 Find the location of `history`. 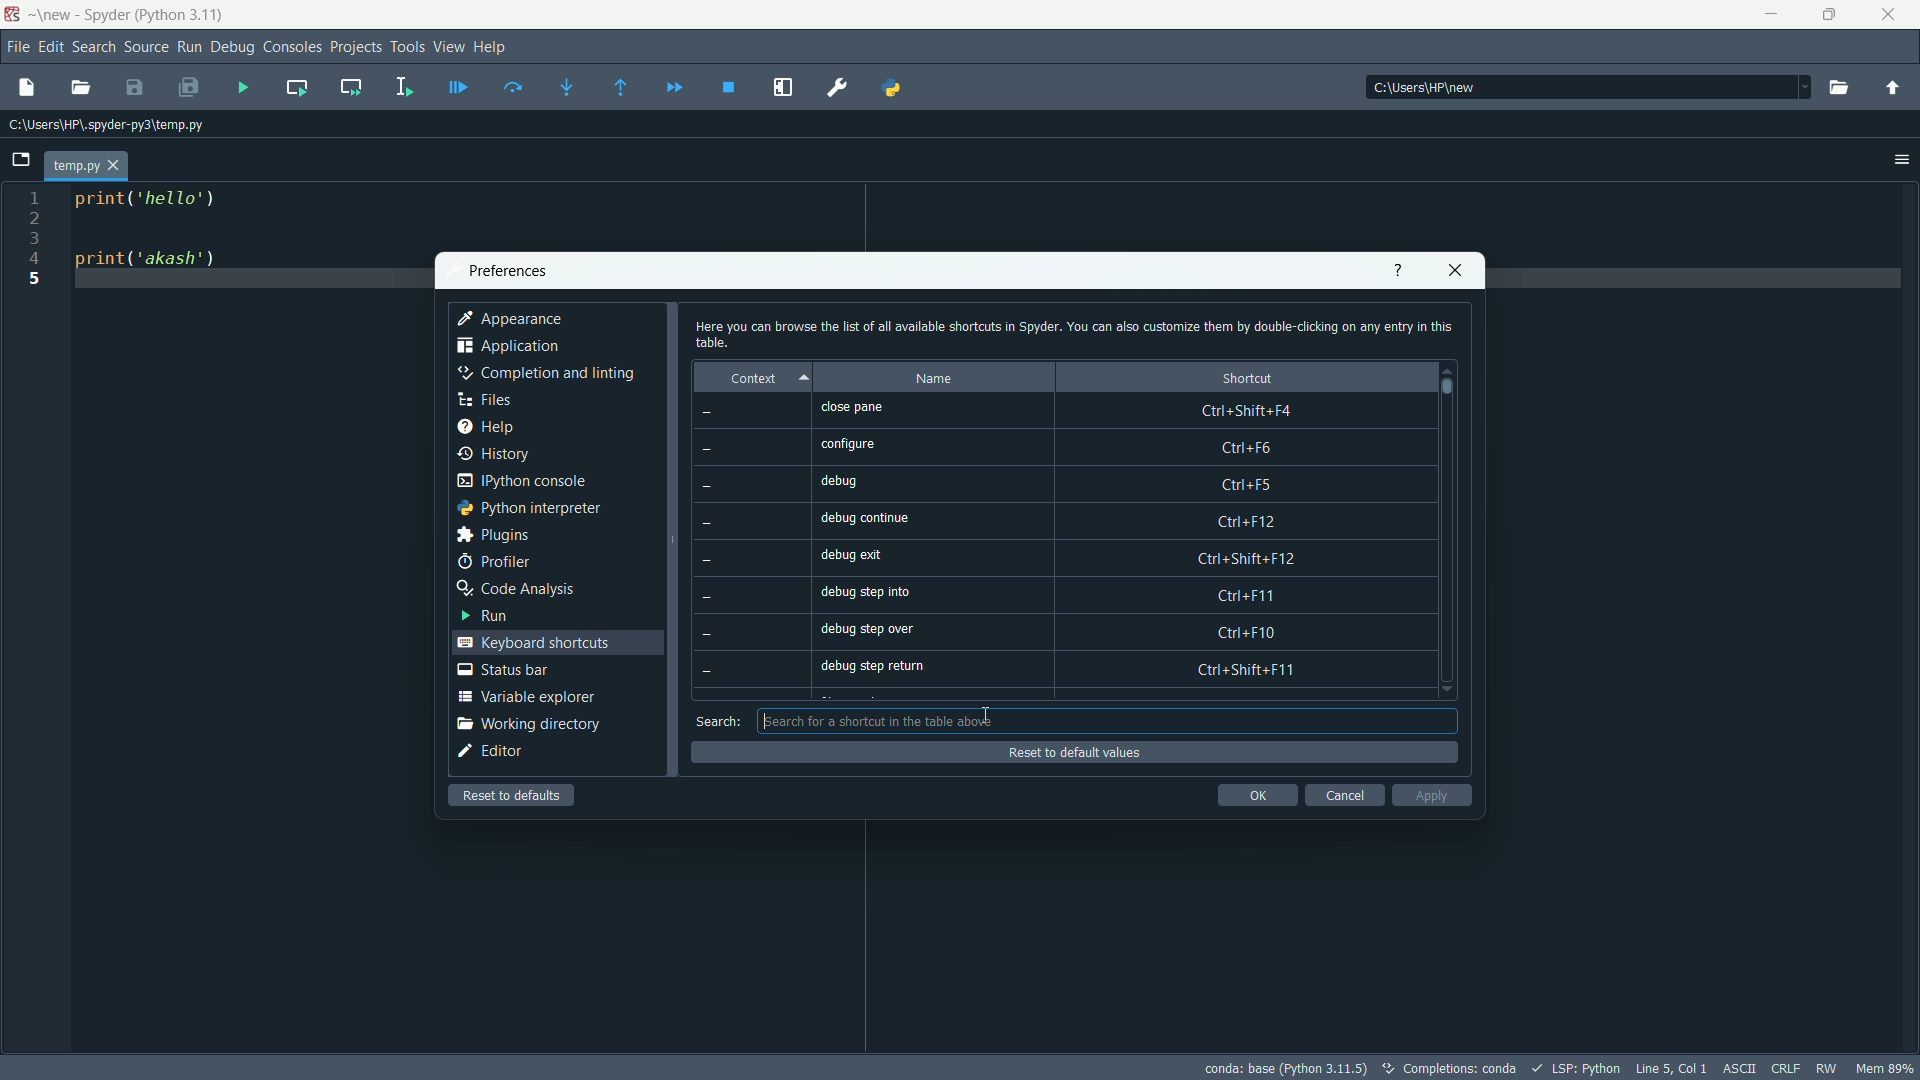

history is located at coordinates (496, 455).